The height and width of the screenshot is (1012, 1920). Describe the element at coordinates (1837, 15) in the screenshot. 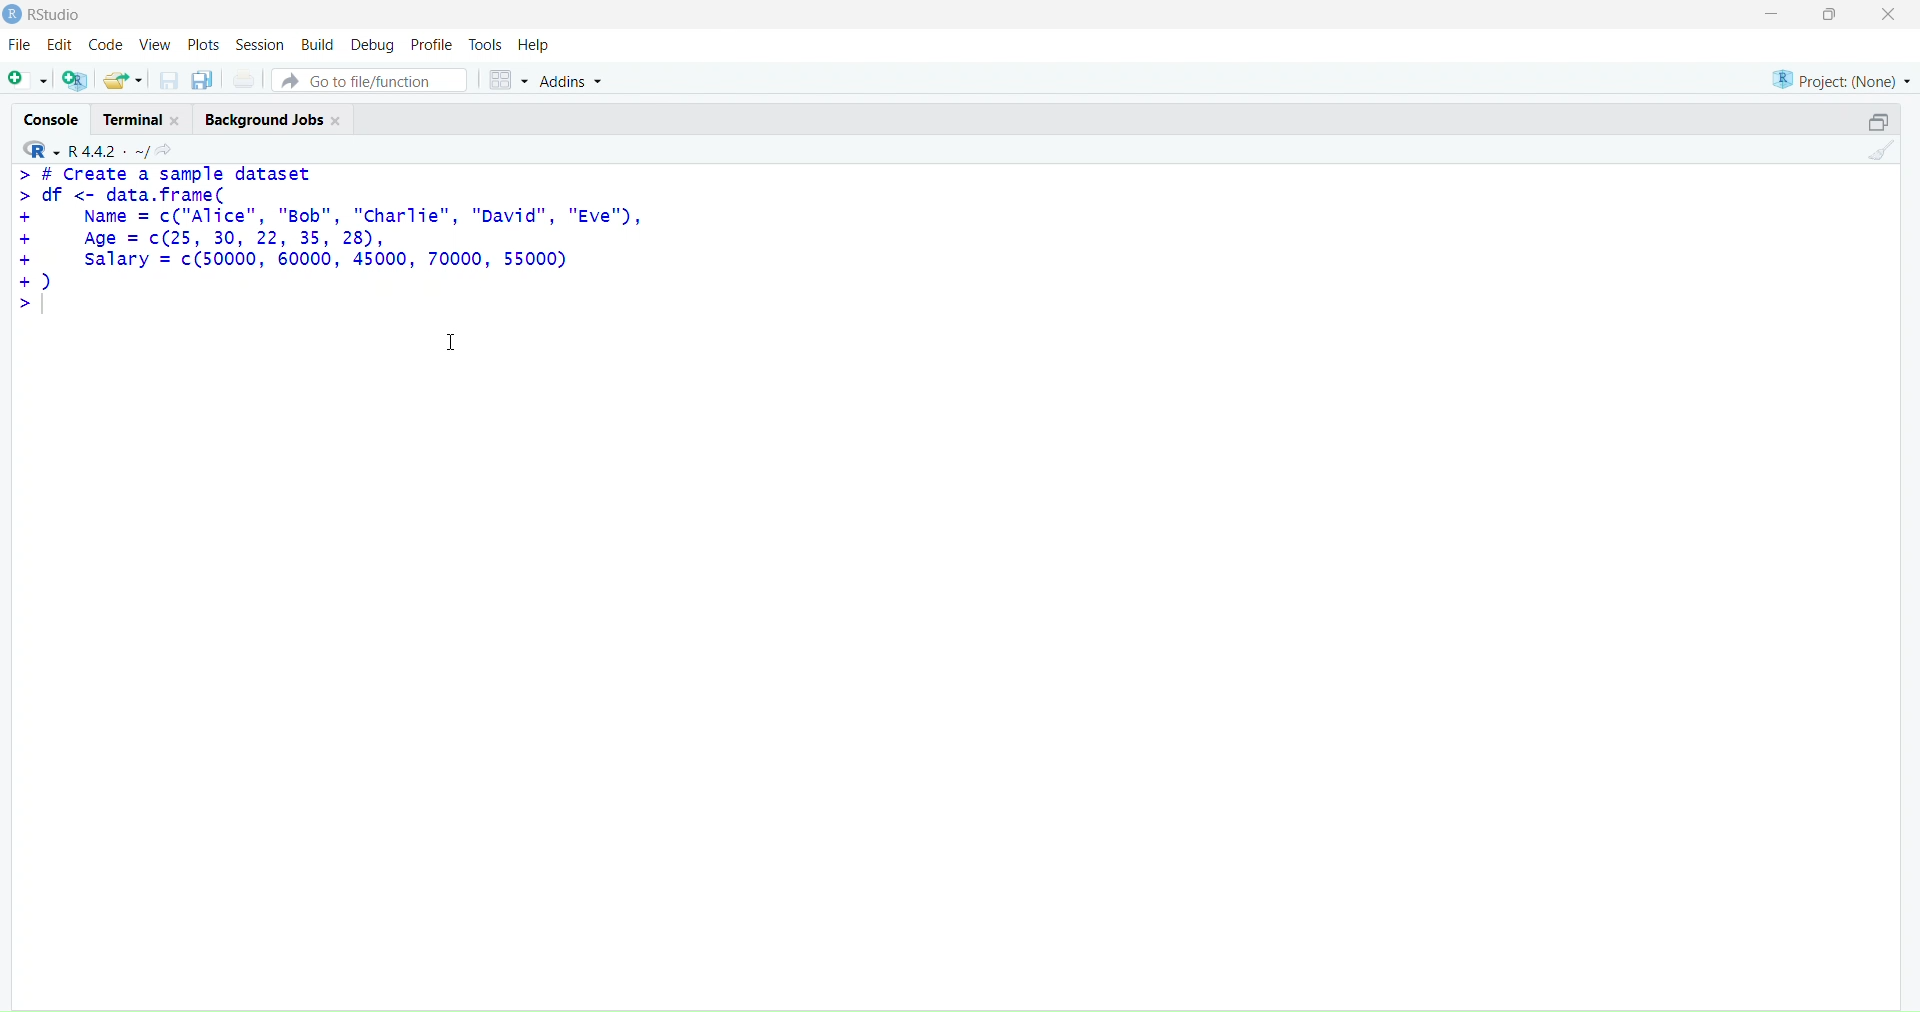

I see `maximize` at that location.